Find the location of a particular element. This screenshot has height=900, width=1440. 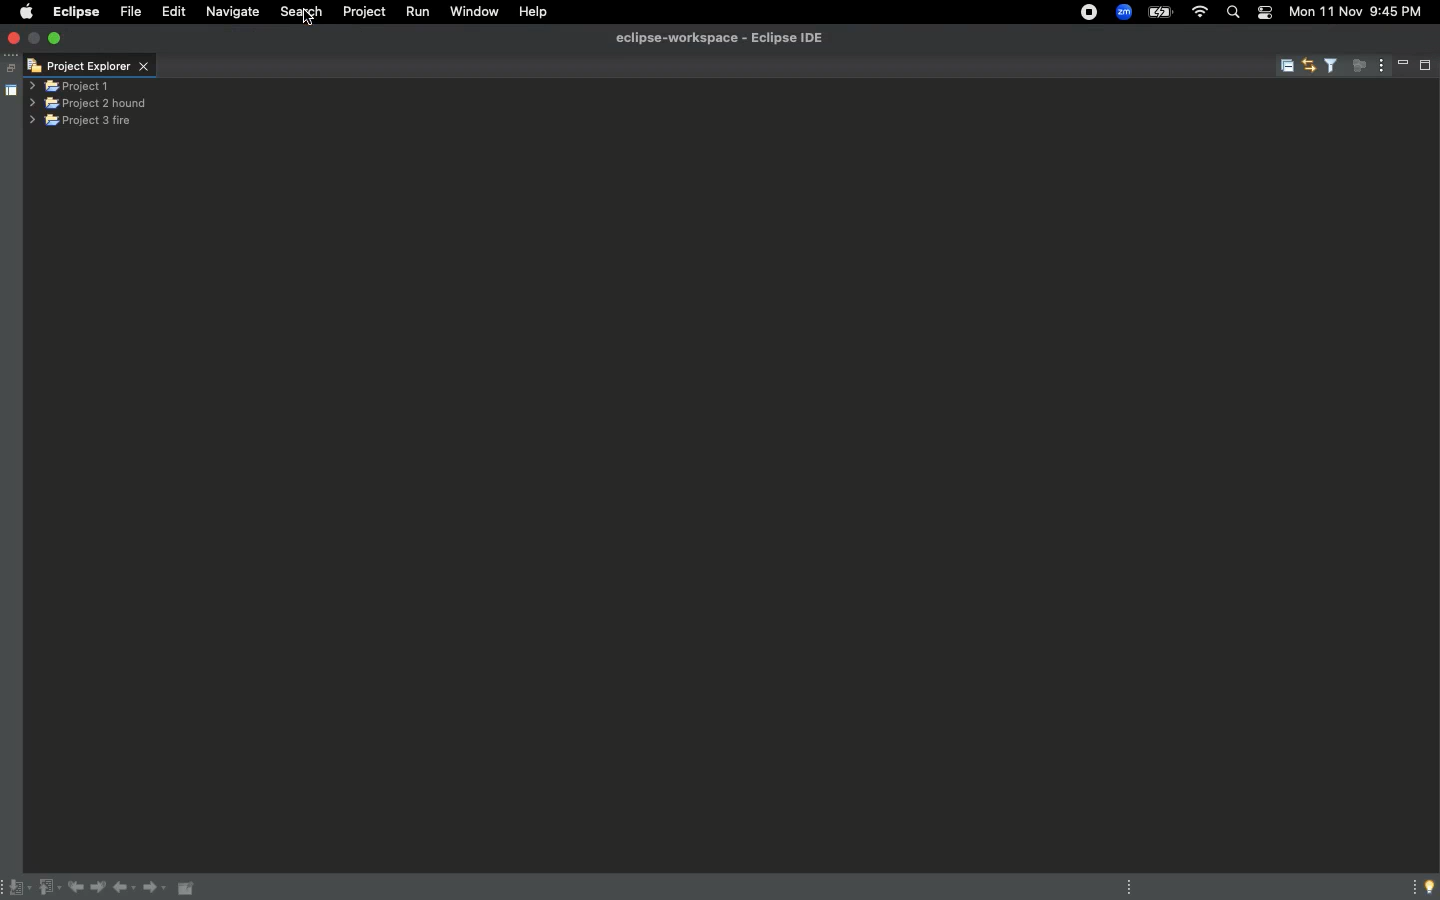

Internet is located at coordinates (1201, 13).